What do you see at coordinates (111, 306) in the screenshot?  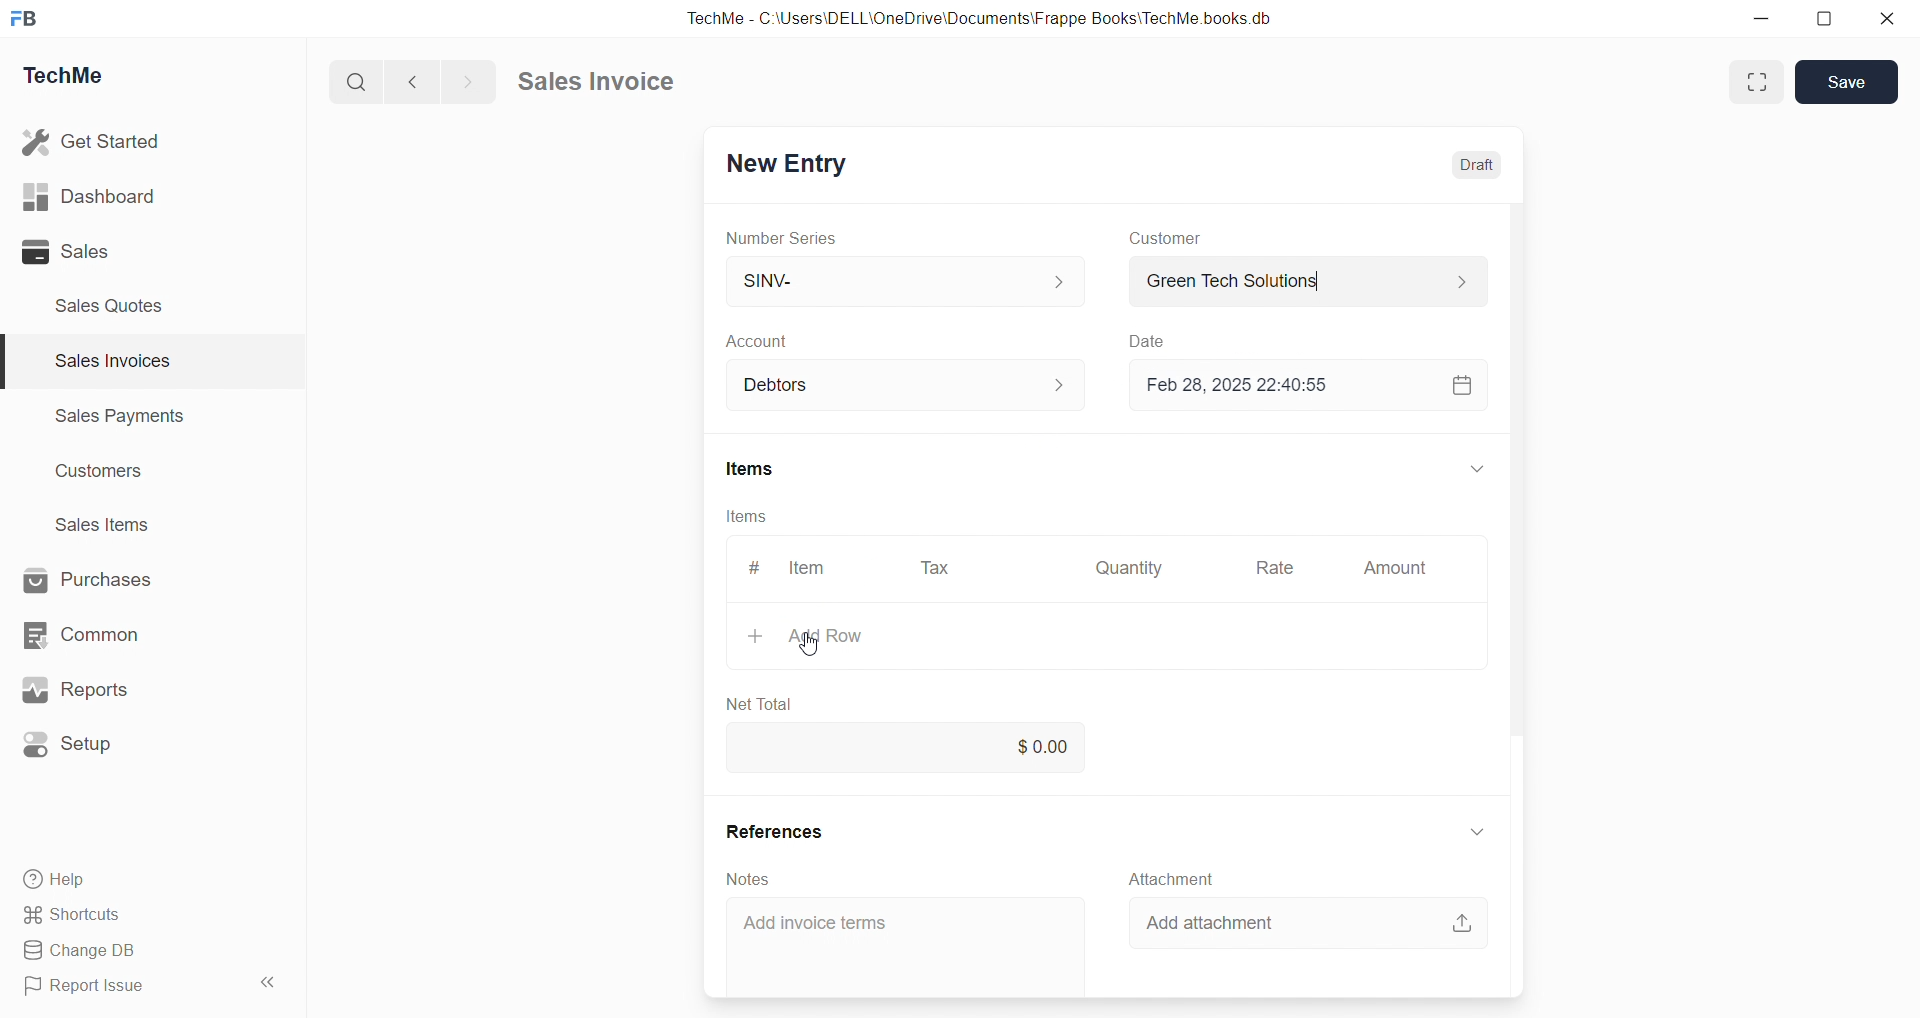 I see `Sales Quotes` at bounding box center [111, 306].